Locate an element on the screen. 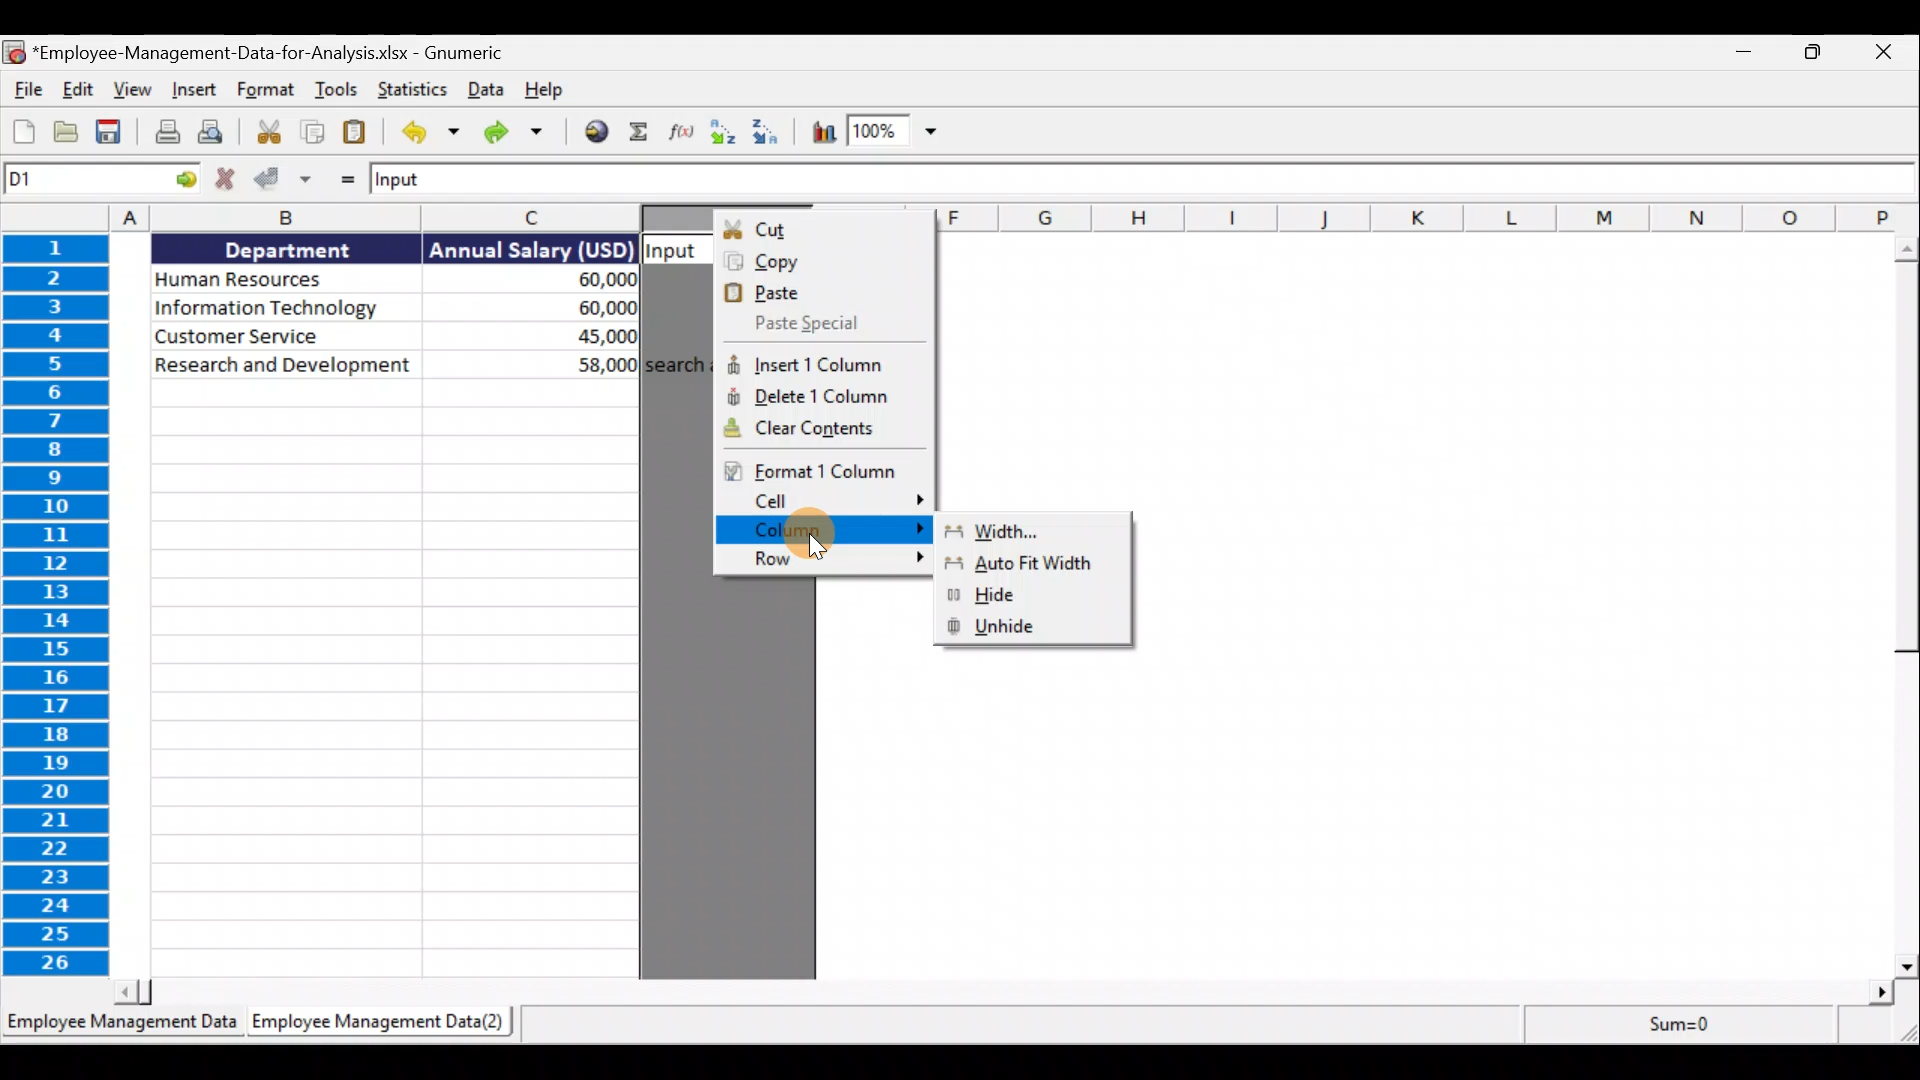 The height and width of the screenshot is (1080, 1920). Paste special is located at coordinates (821, 325).